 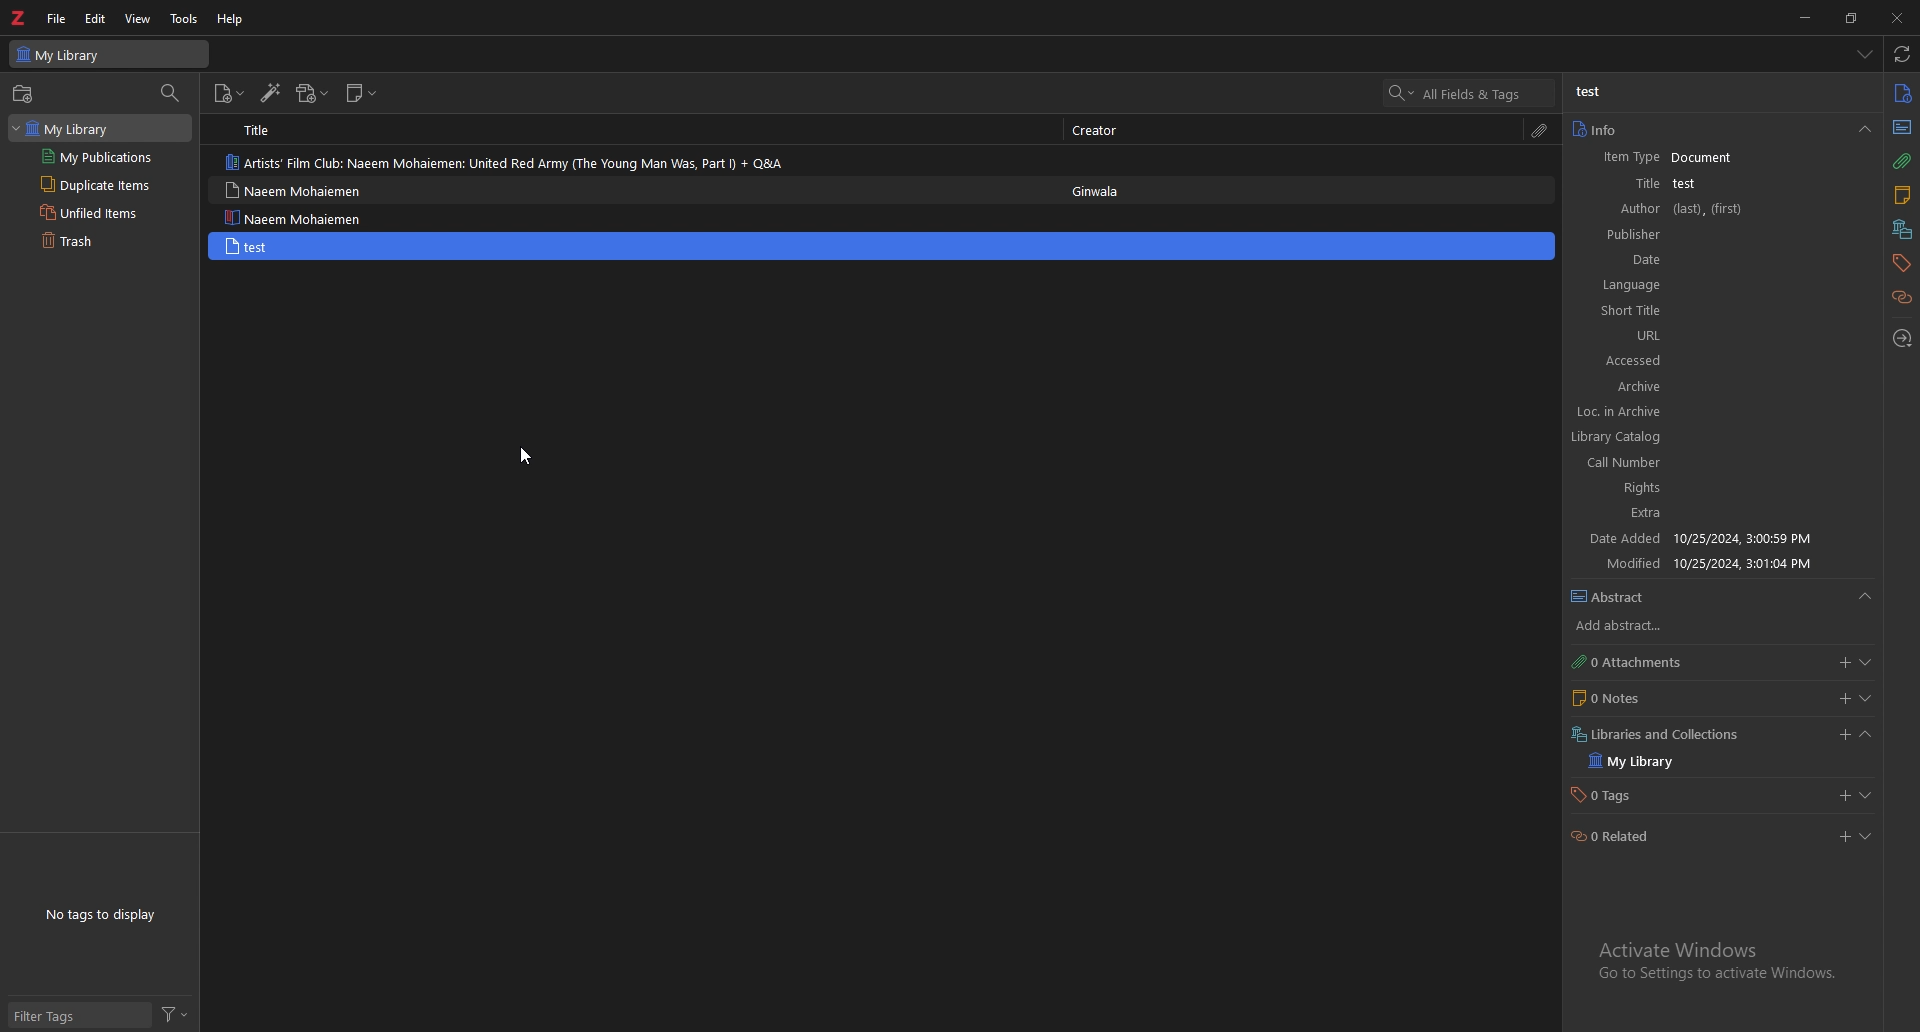 What do you see at coordinates (1542, 130) in the screenshot?
I see `attachments` at bounding box center [1542, 130].